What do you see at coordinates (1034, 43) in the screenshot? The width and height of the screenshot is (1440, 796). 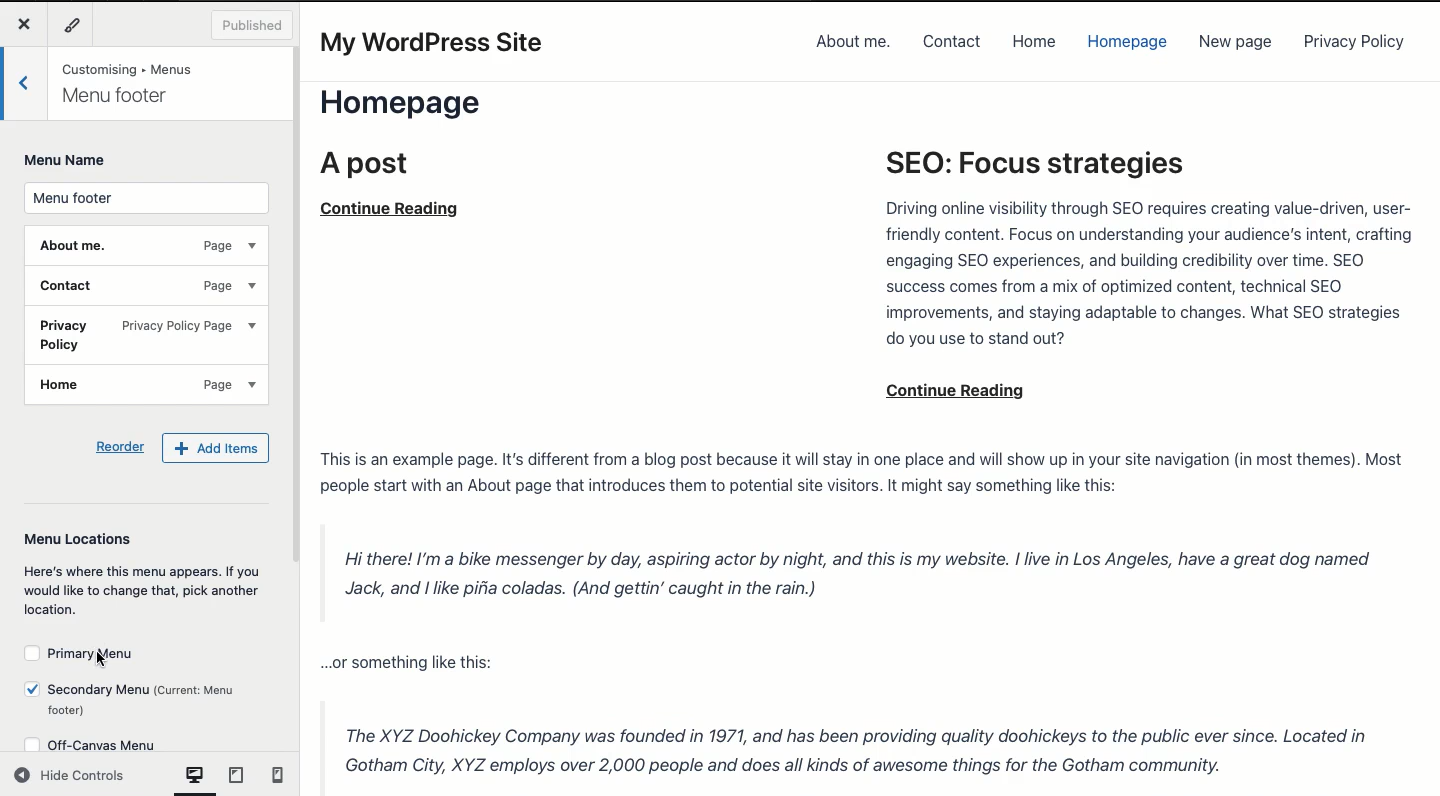 I see `Home` at bounding box center [1034, 43].